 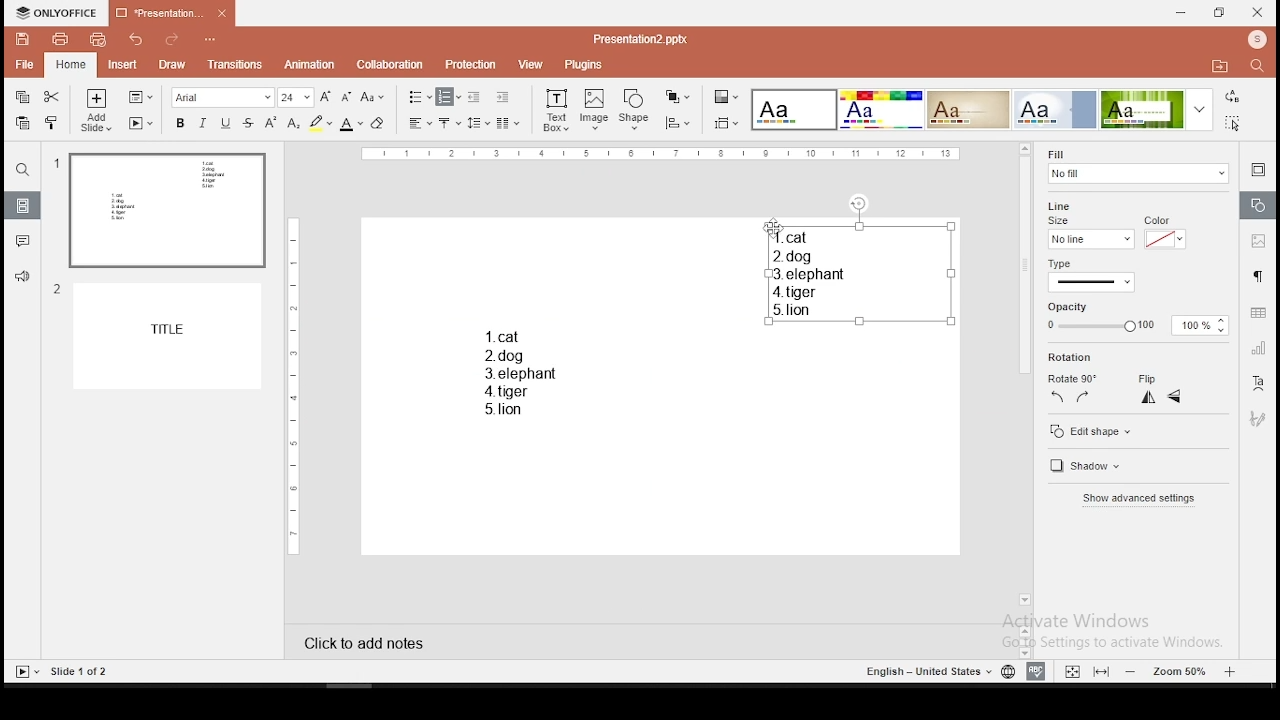 I want to click on shape settings, so click(x=1256, y=204).